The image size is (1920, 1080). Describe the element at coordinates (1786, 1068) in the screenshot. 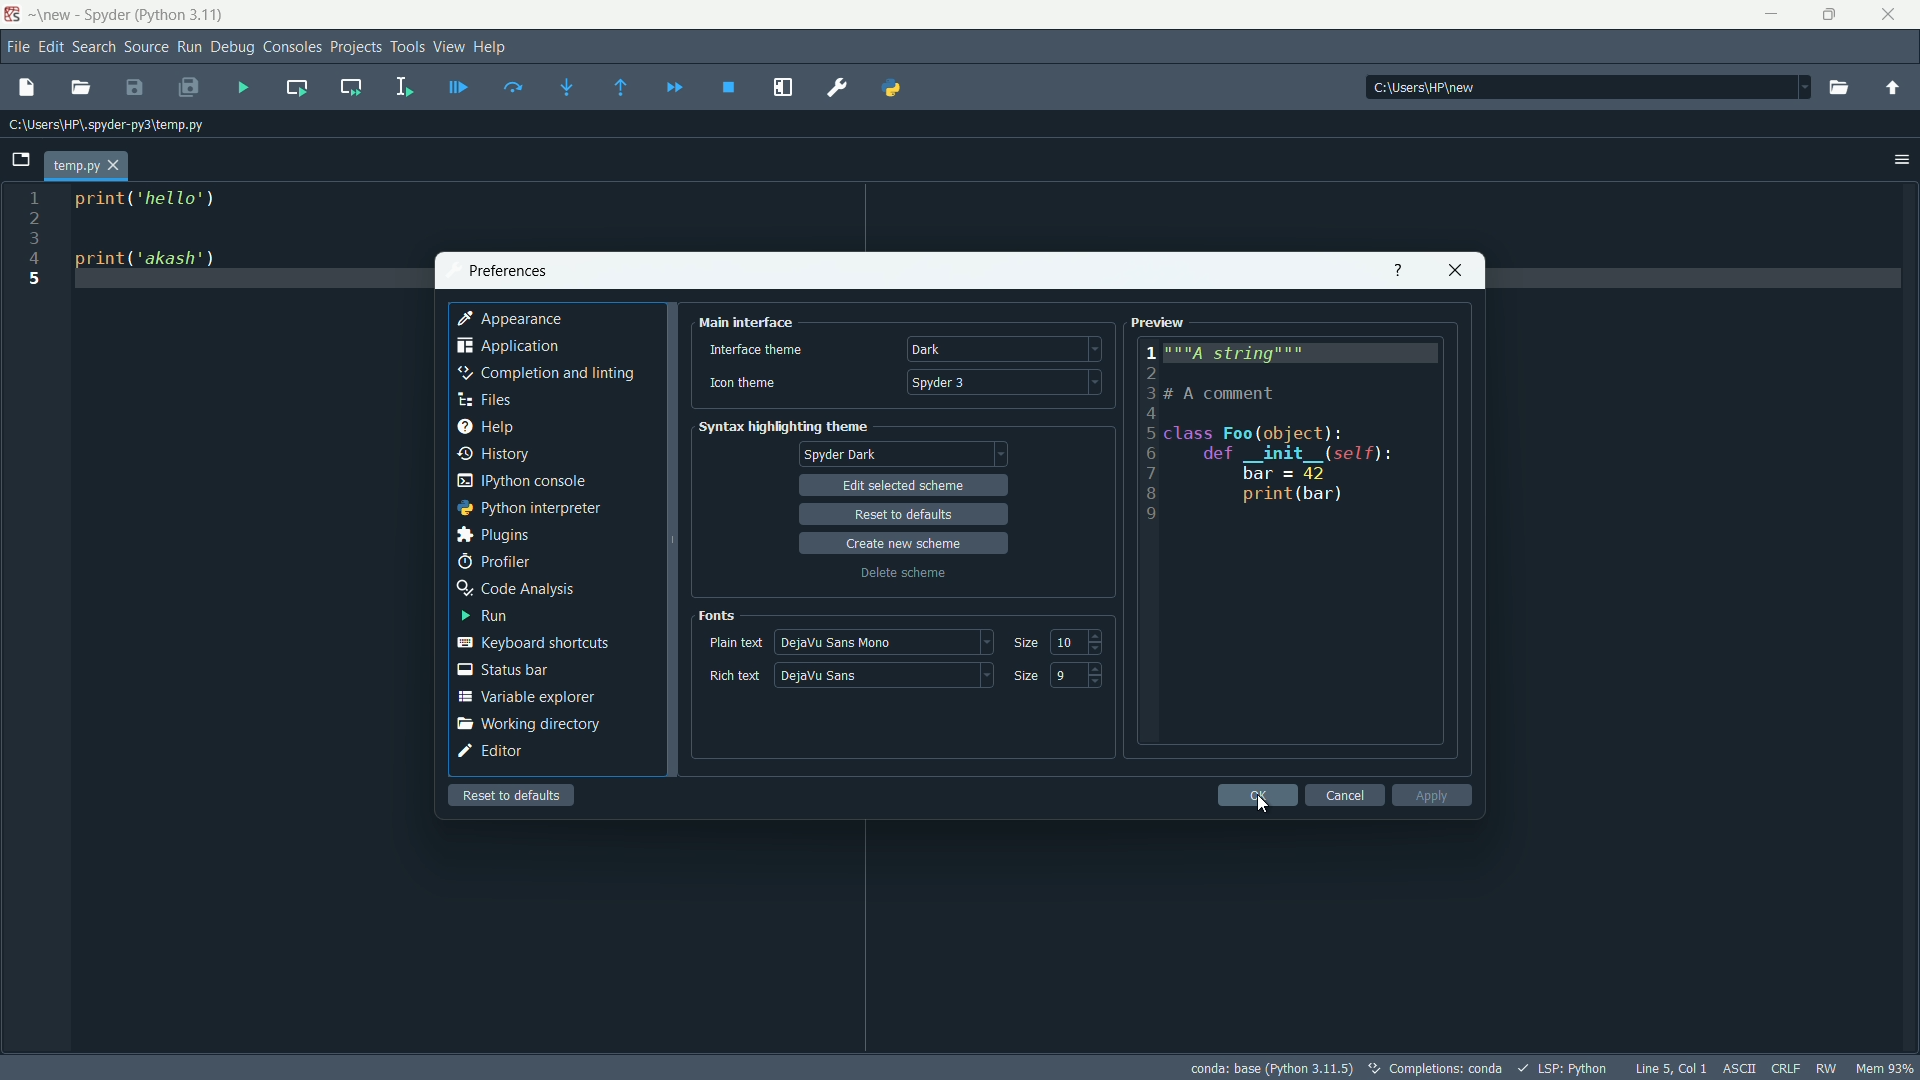

I see `CRLF` at that location.